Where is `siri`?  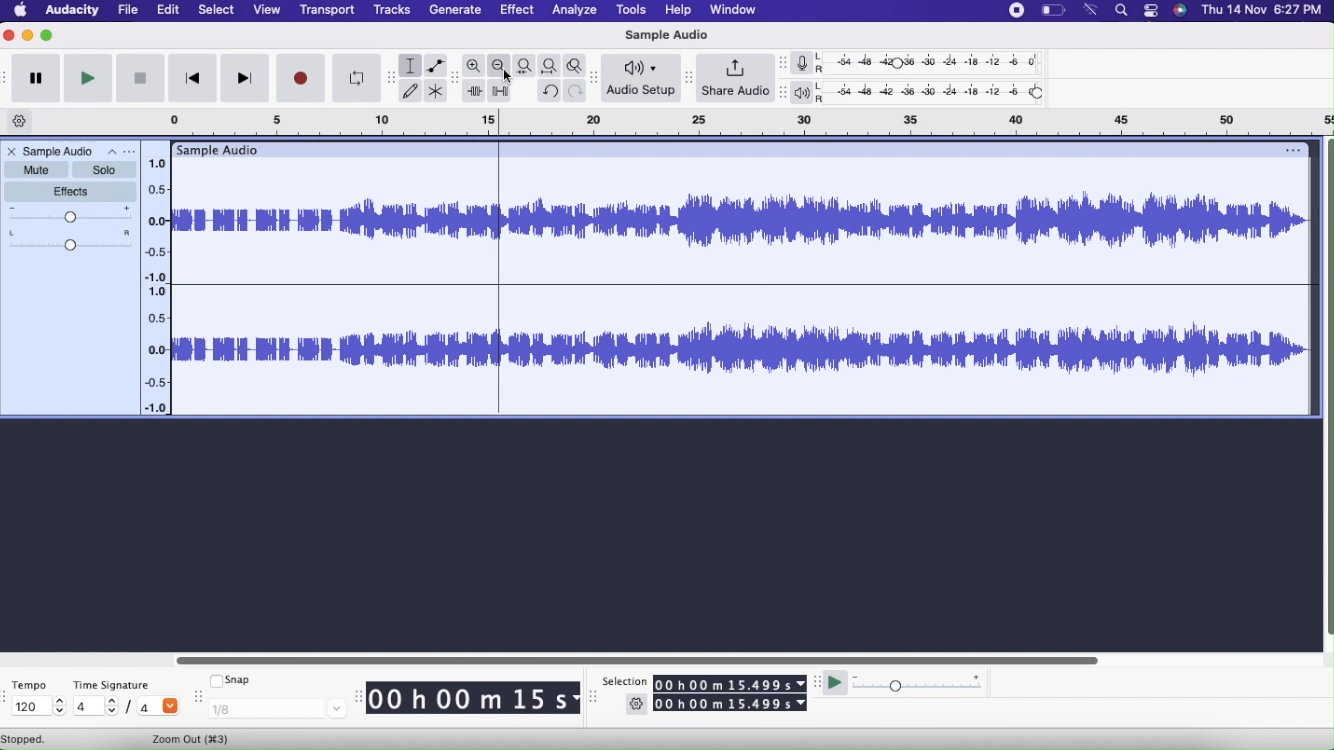
siri is located at coordinates (1183, 13).